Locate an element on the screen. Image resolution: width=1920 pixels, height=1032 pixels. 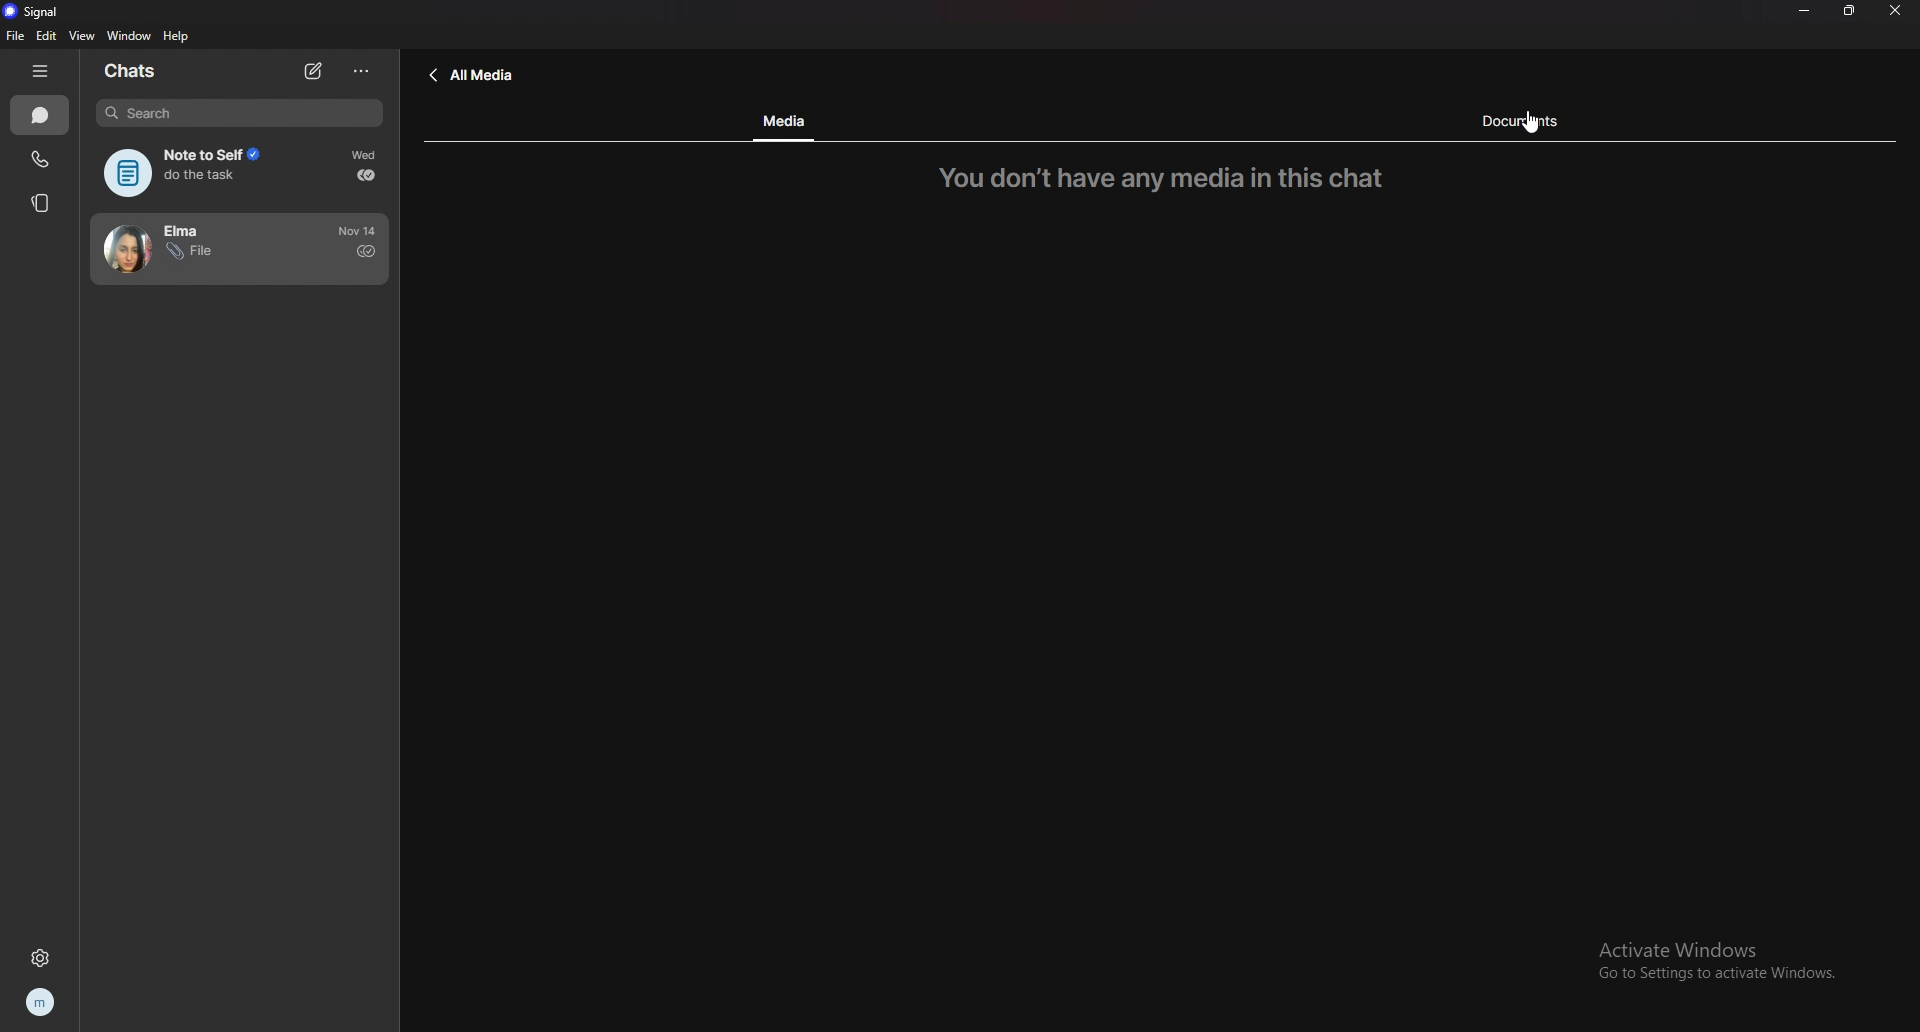
contact is located at coordinates (197, 249).